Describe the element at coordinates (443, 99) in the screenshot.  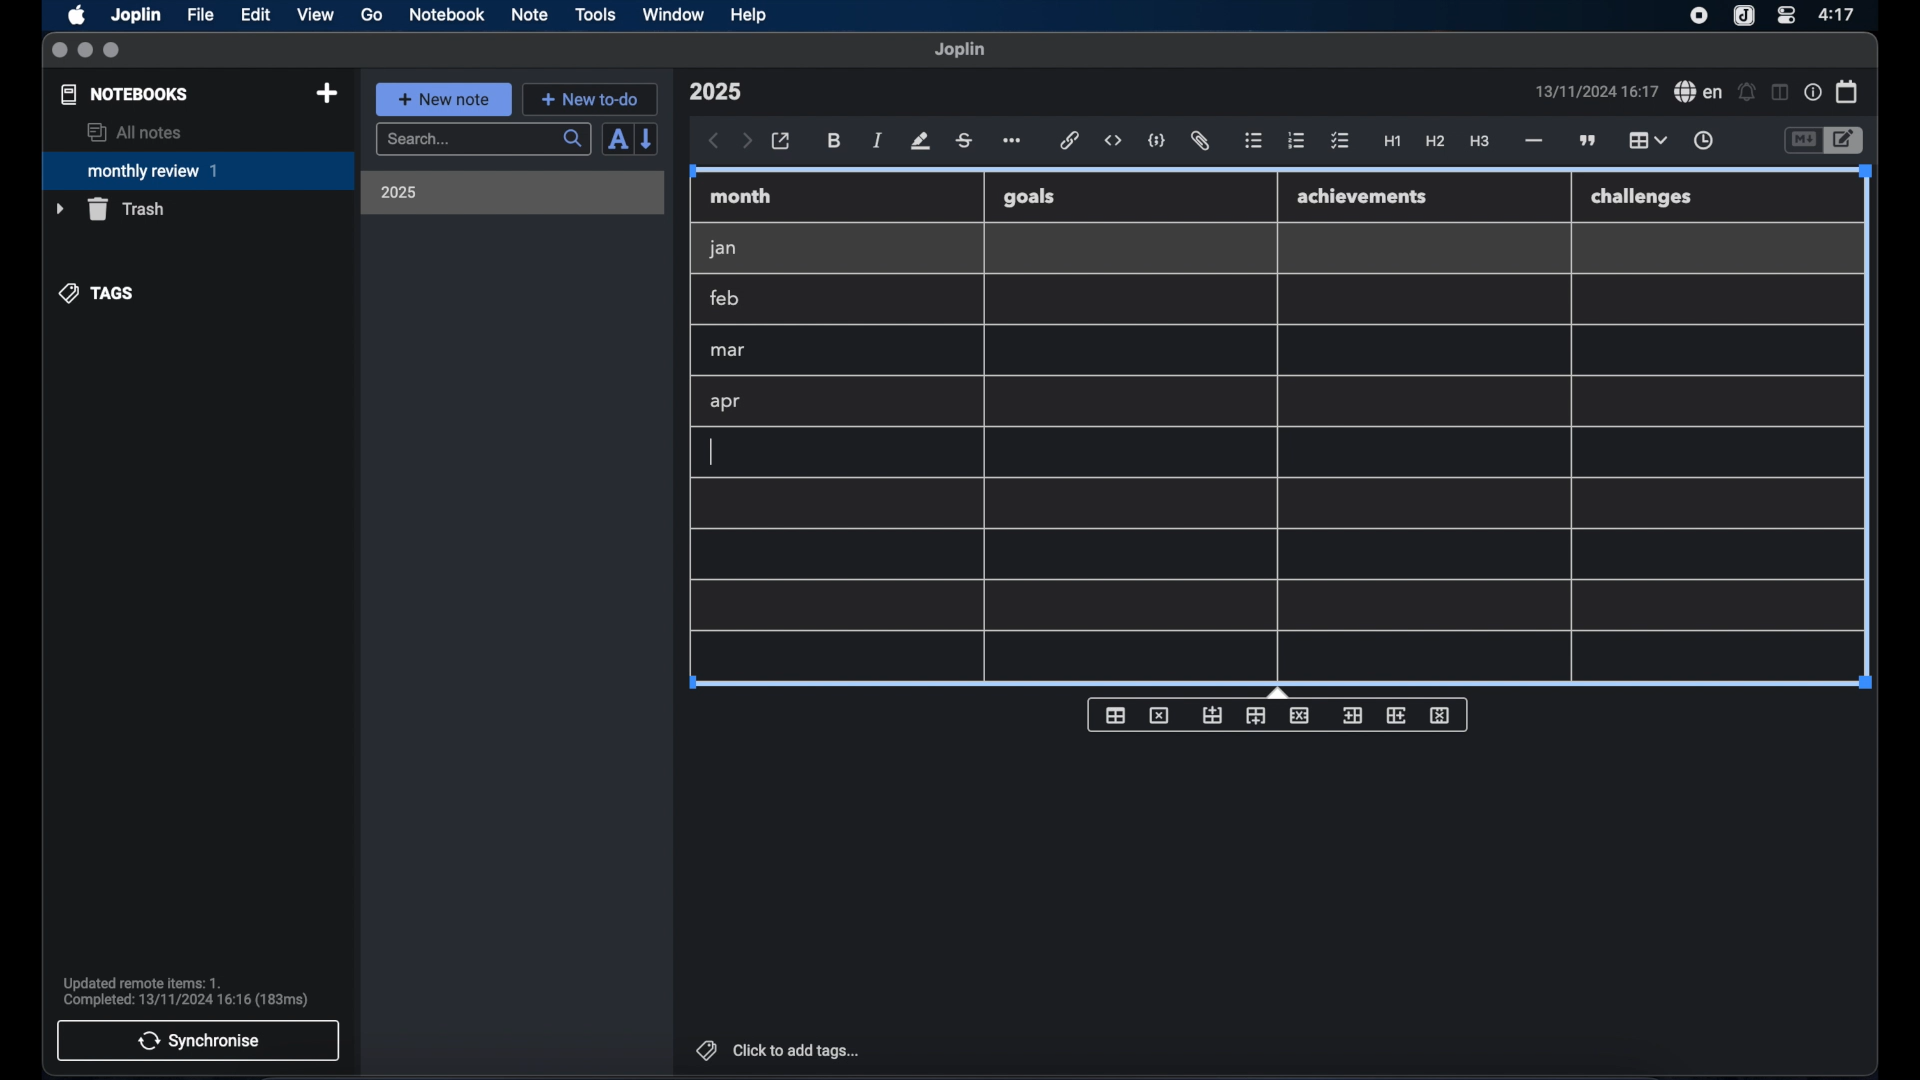
I see `new note` at that location.